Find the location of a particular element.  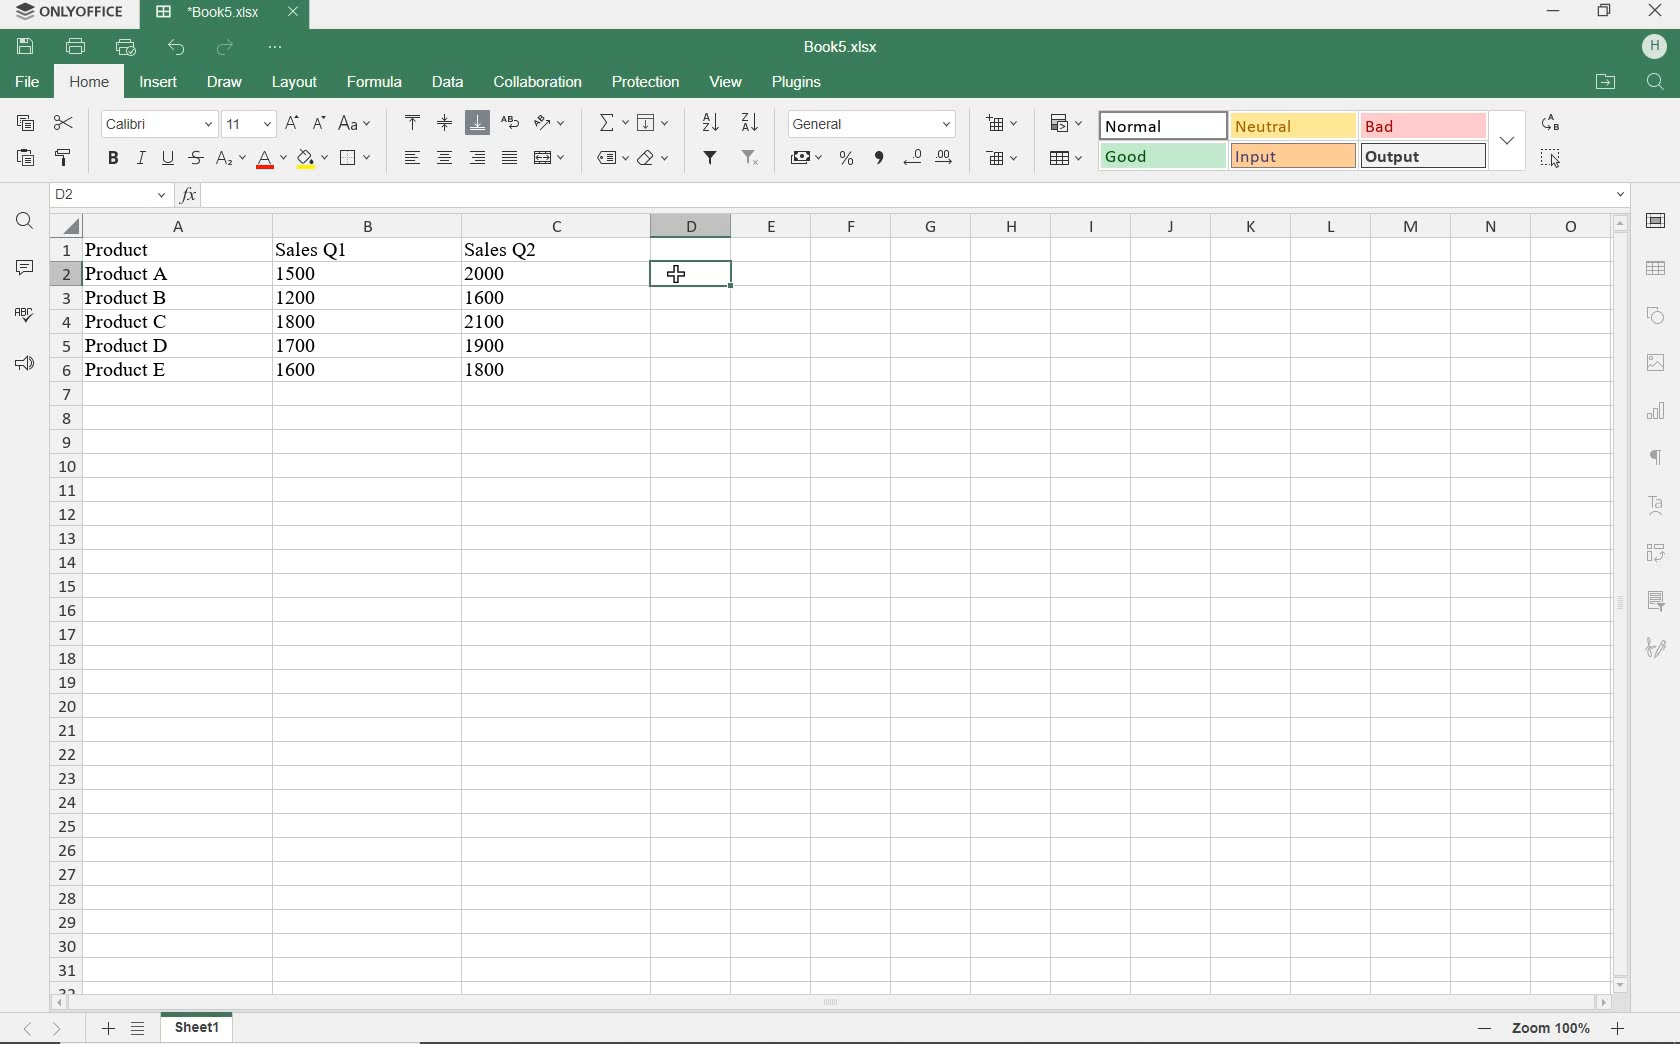

move sheets is located at coordinates (44, 1031).